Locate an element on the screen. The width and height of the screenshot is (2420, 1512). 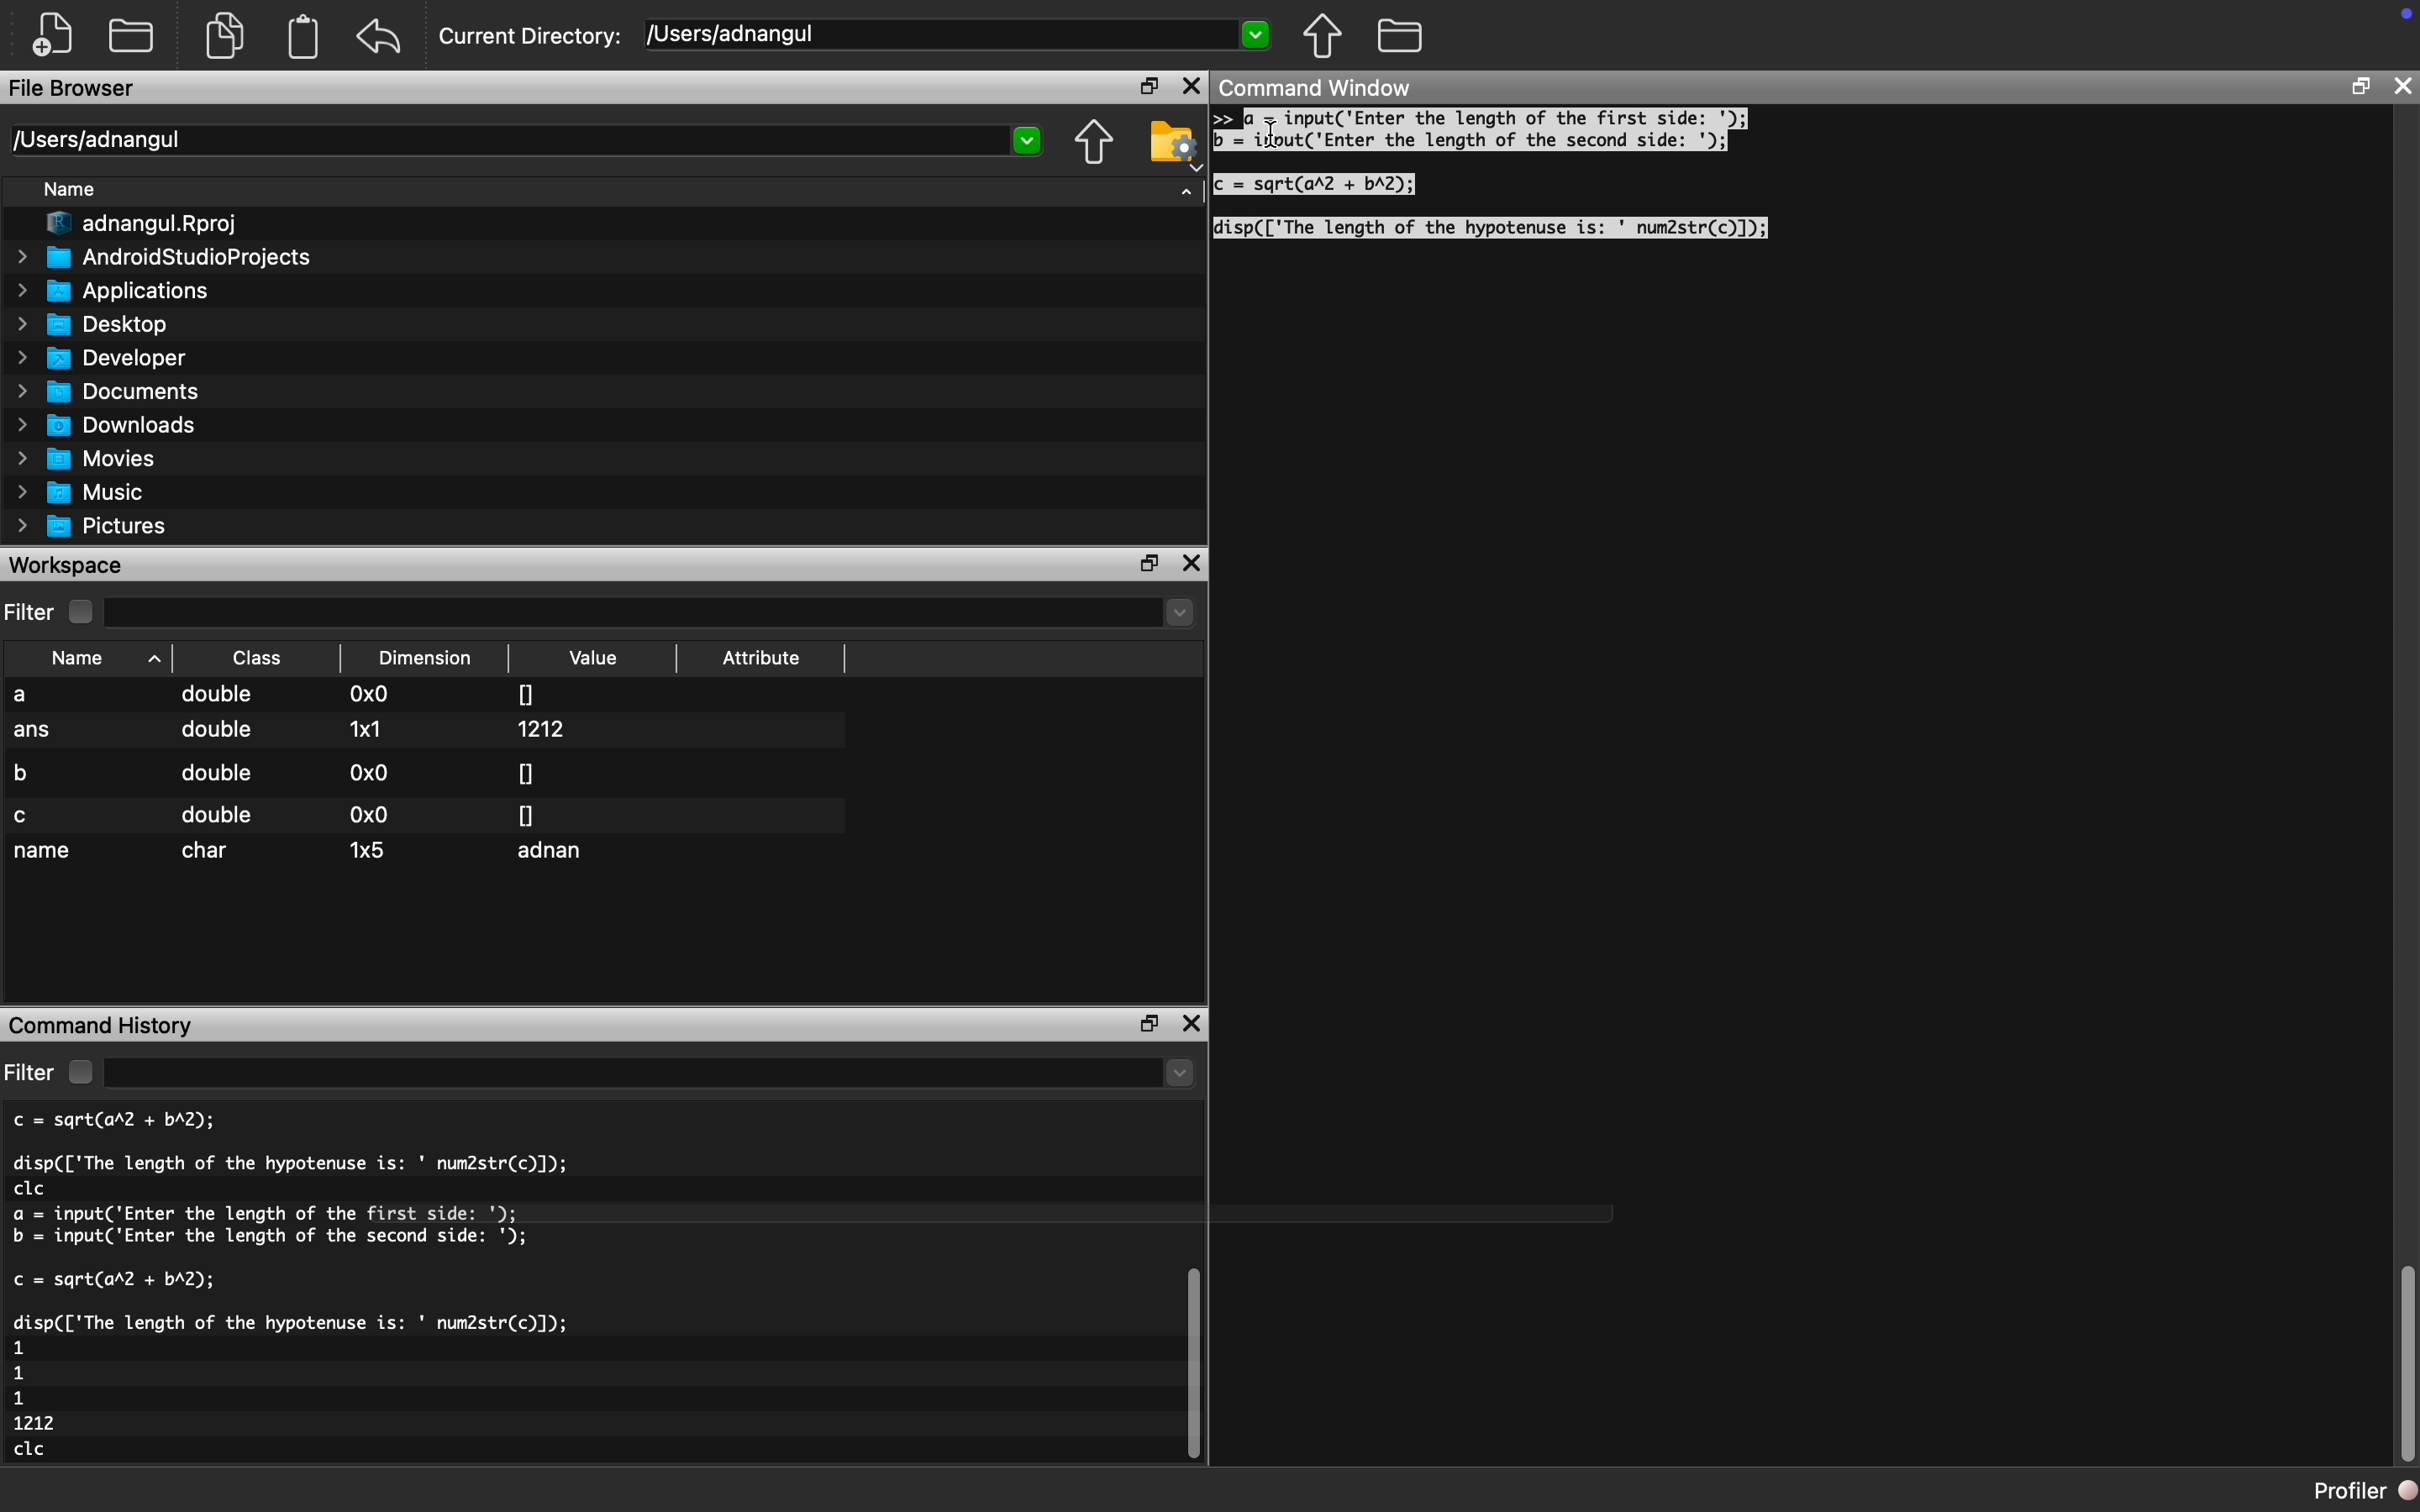
move up is located at coordinates (1321, 35).